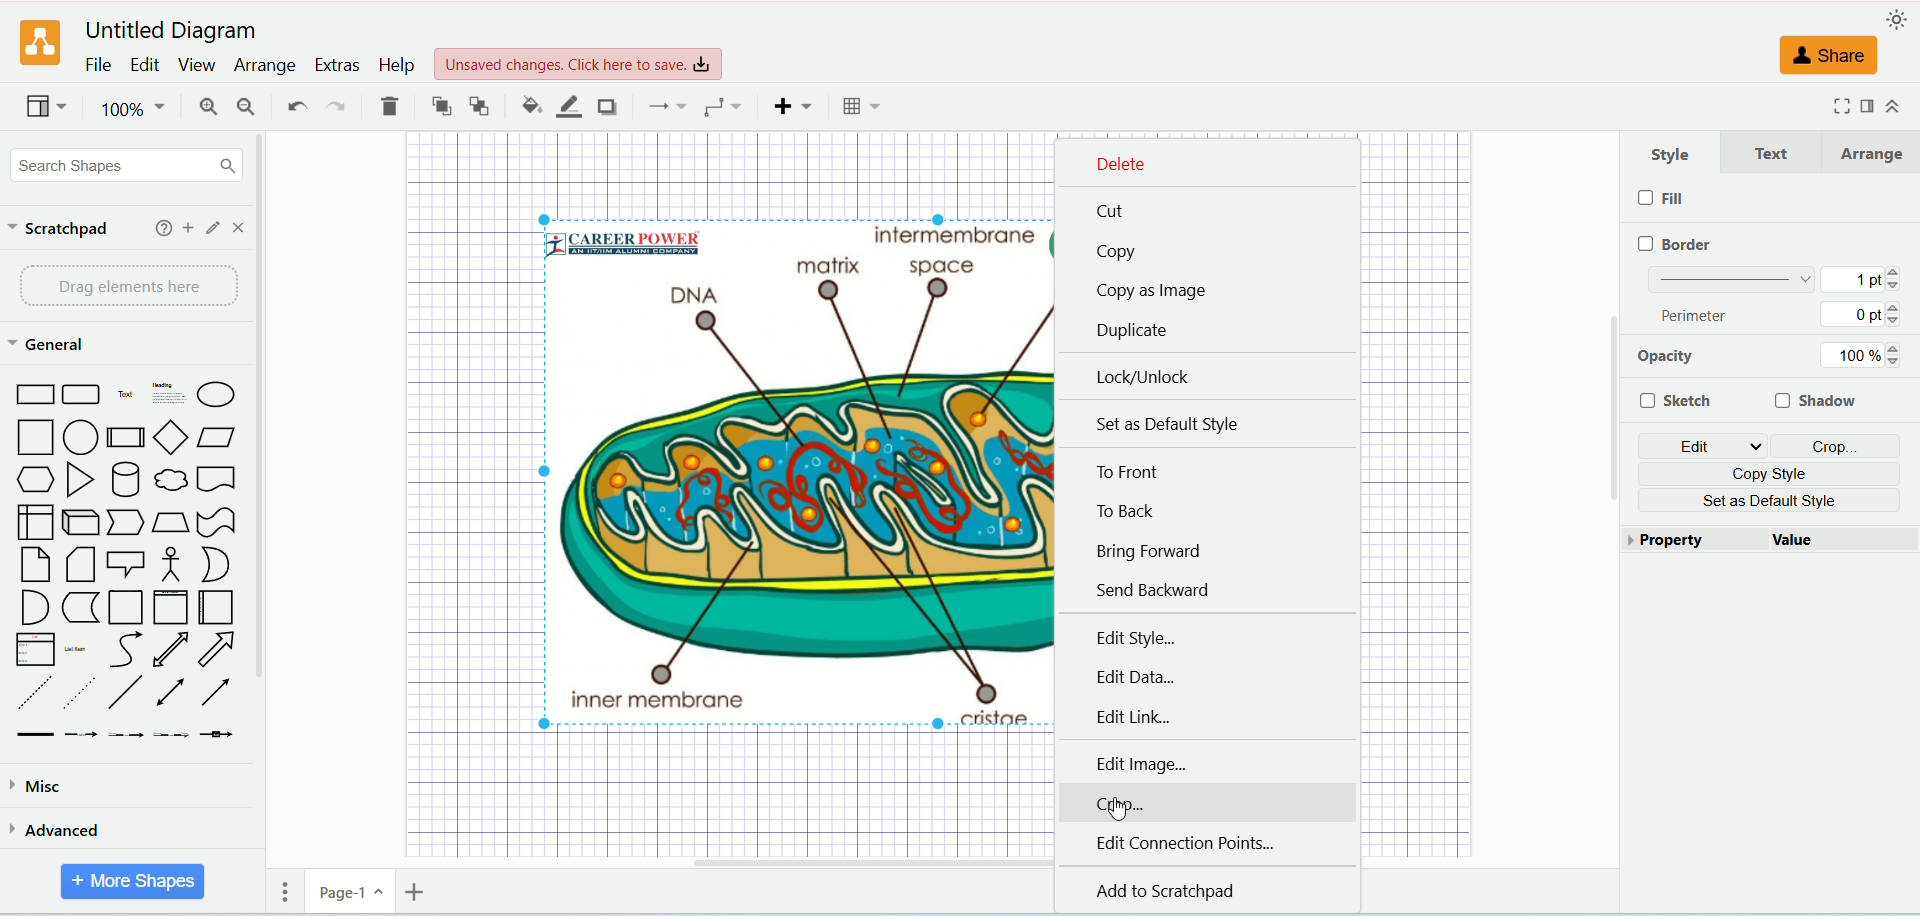 The height and width of the screenshot is (916, 1920). What do you see at coordinates (1120, 807) in the screenshot?
I see `Cursor Position` at bounding box center [1120, 807].